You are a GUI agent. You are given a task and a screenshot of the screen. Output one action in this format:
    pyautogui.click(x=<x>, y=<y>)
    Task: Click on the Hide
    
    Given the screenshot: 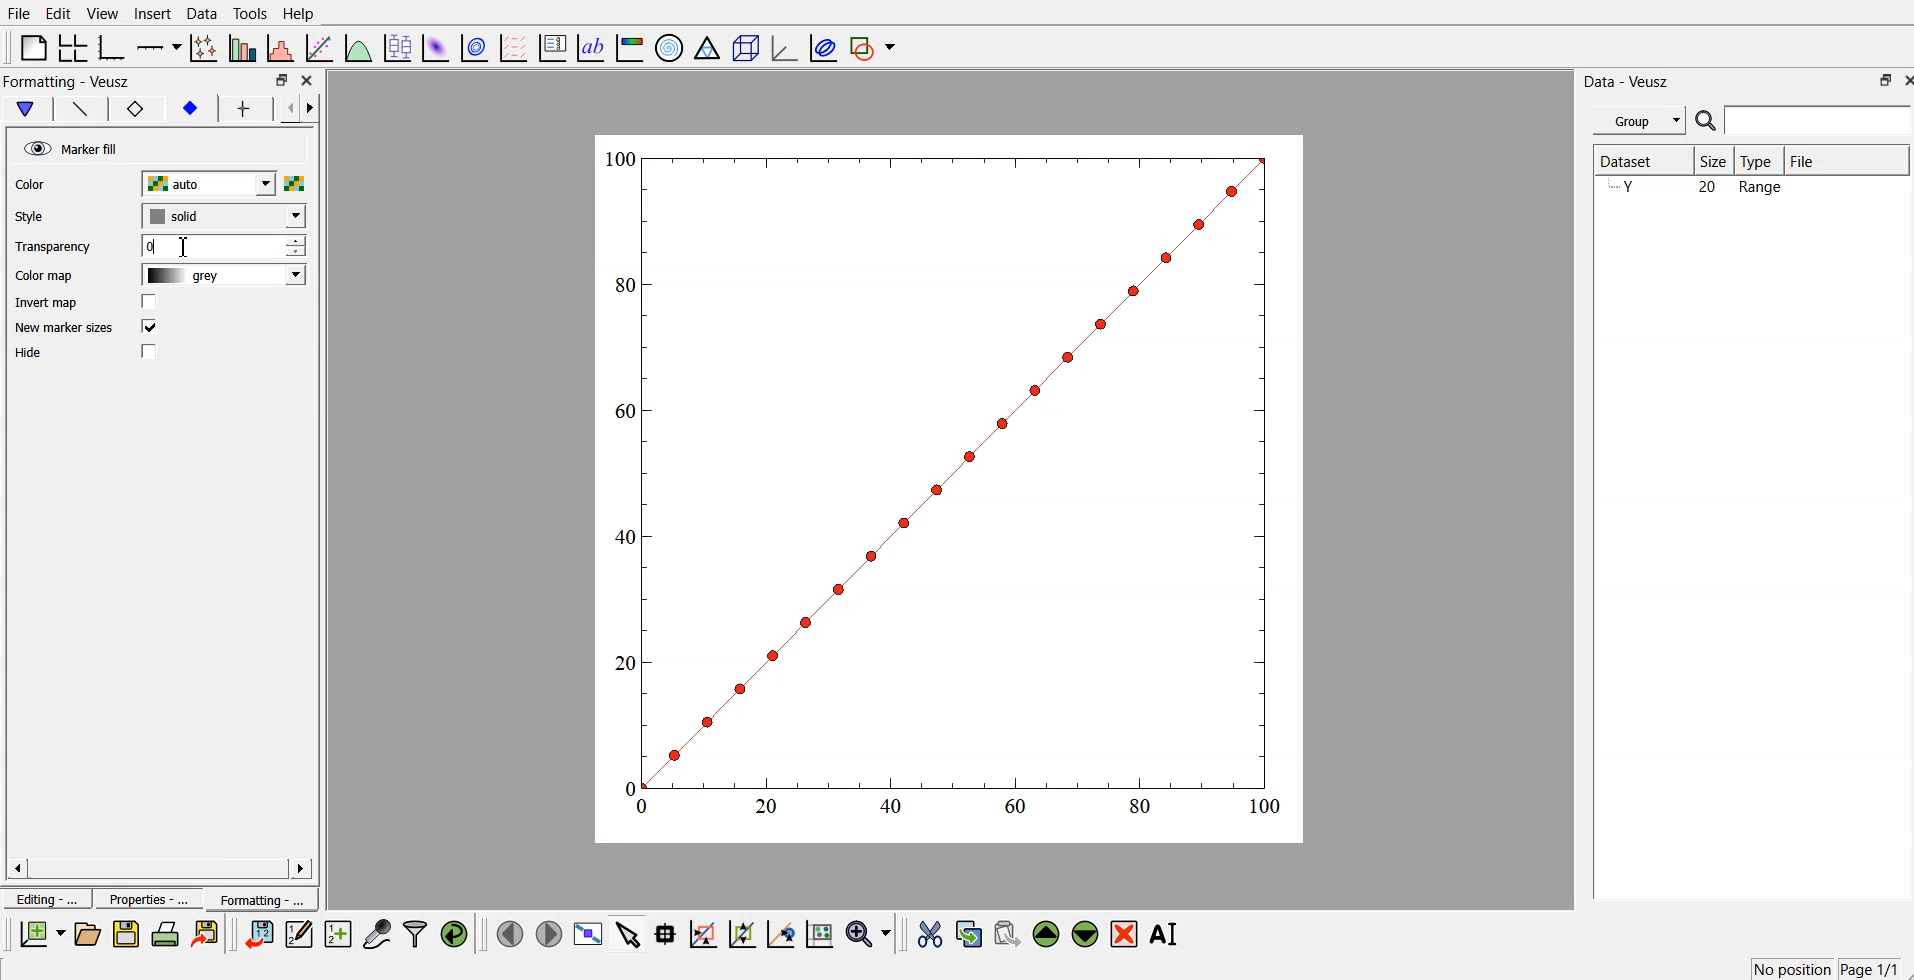 What is the action you would take?
    pyautogui.click(x=34, y=354)
    